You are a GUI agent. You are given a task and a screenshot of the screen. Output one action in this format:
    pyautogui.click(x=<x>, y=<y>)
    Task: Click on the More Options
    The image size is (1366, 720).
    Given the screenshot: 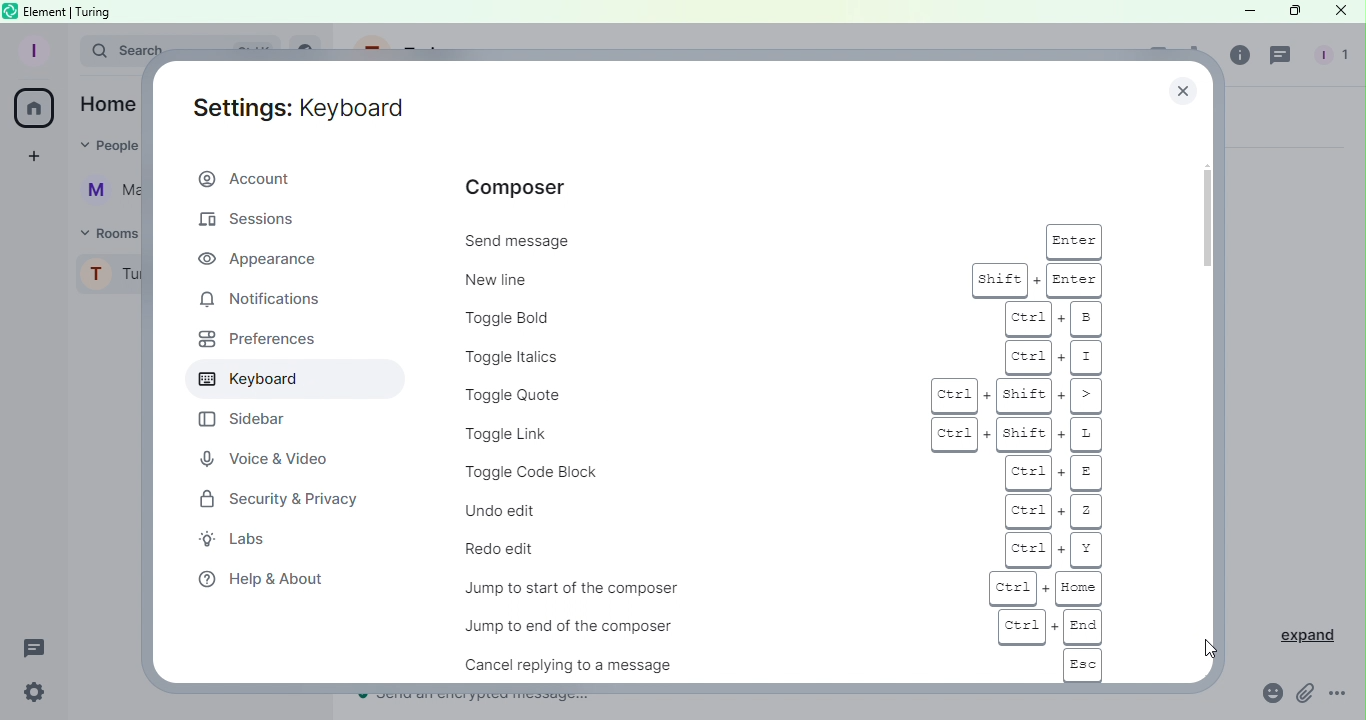 What is the action you would take?
    pyautogui.click(x=1344, y=696)
    